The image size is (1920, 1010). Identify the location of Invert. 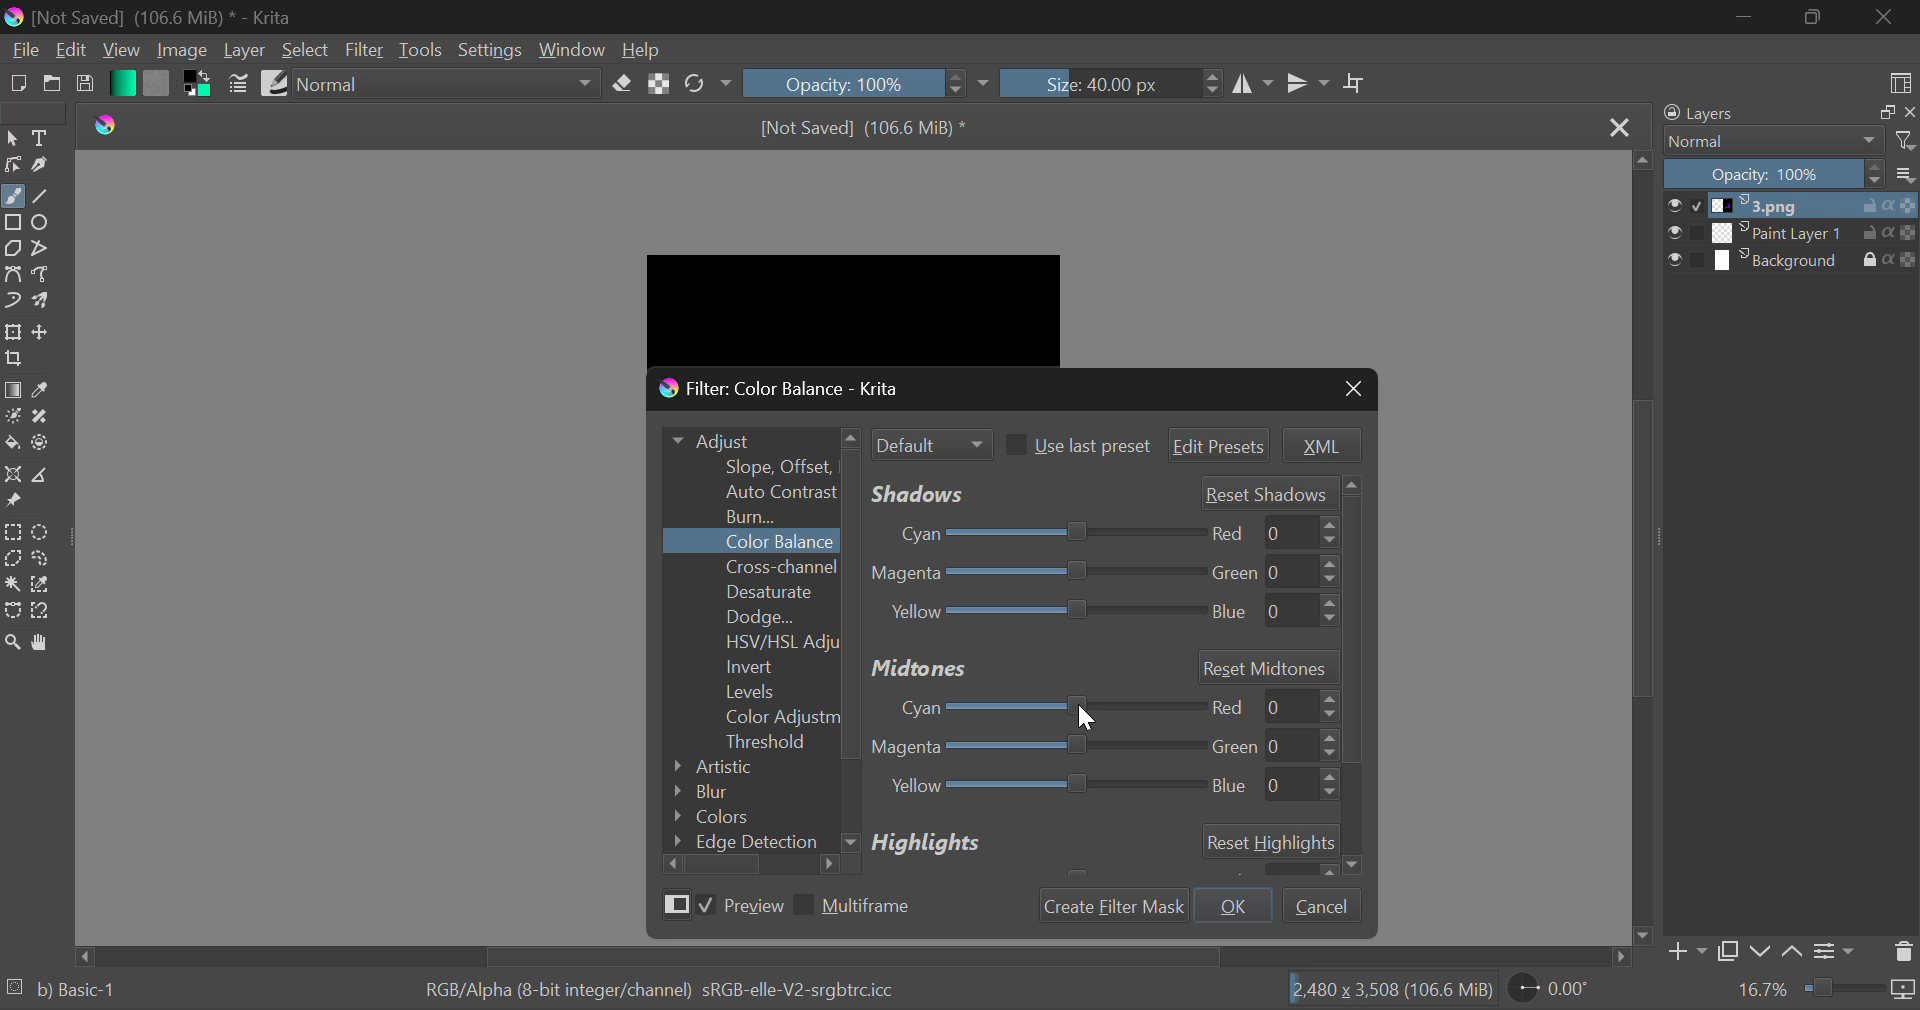
(753, 667).